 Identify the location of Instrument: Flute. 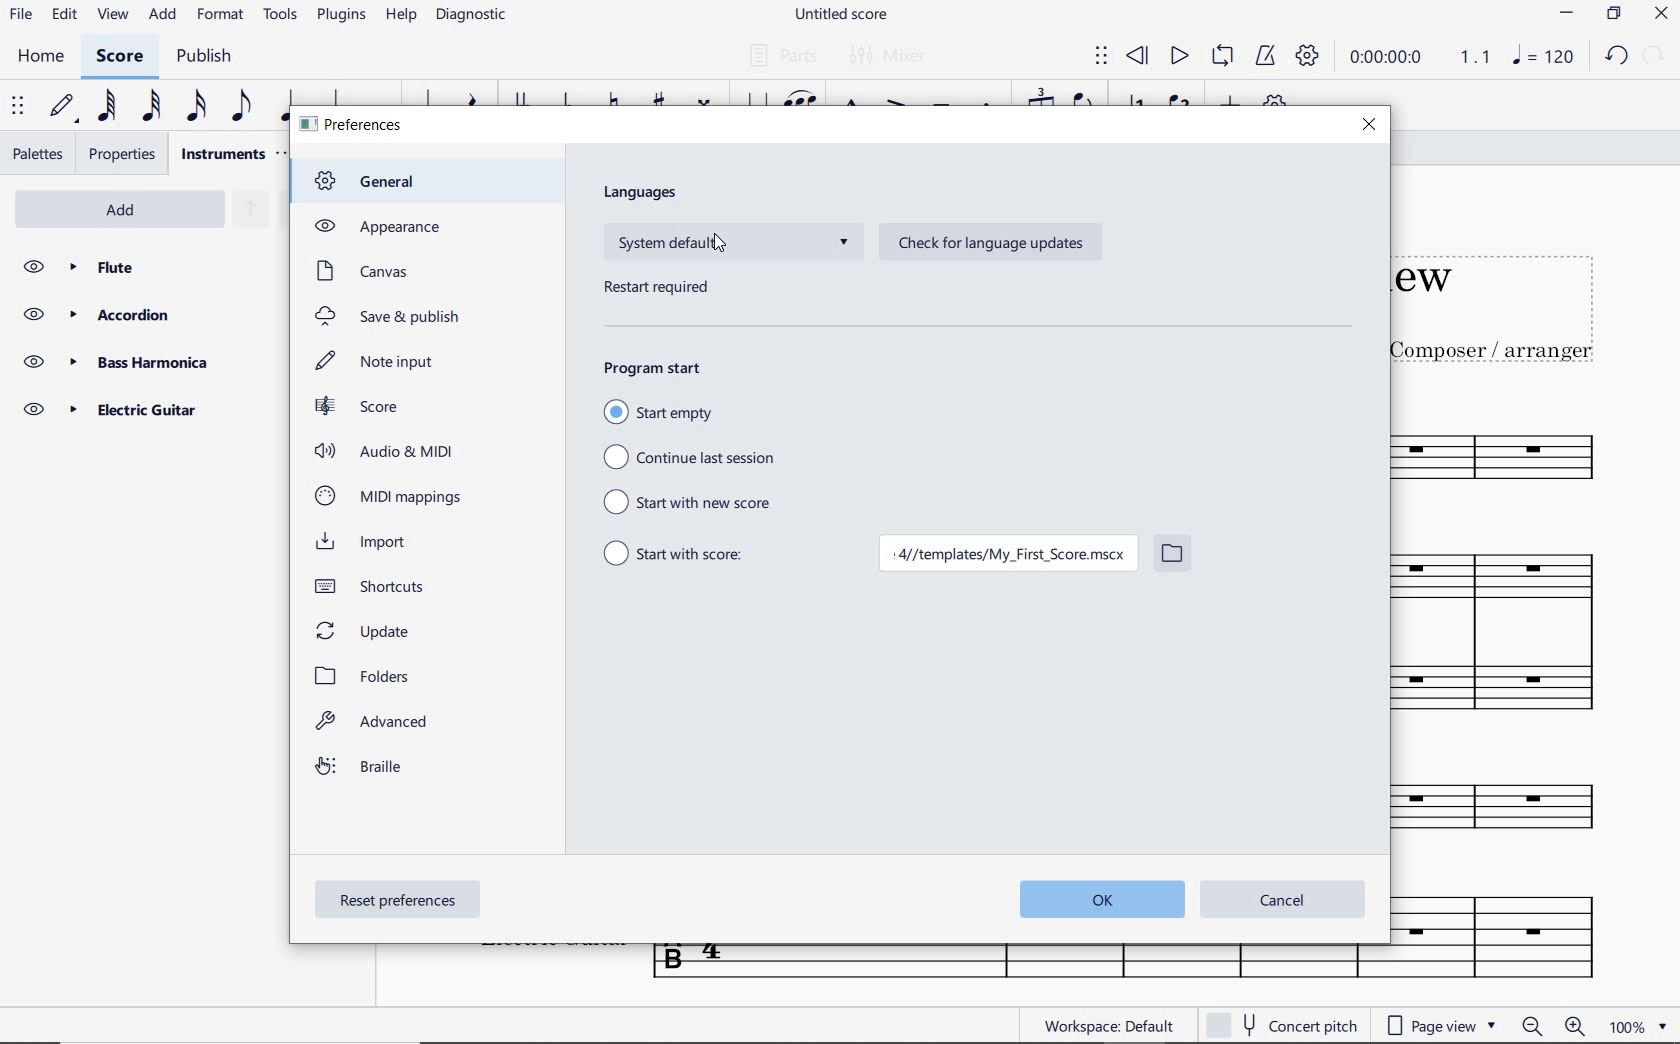
(1523, 454).